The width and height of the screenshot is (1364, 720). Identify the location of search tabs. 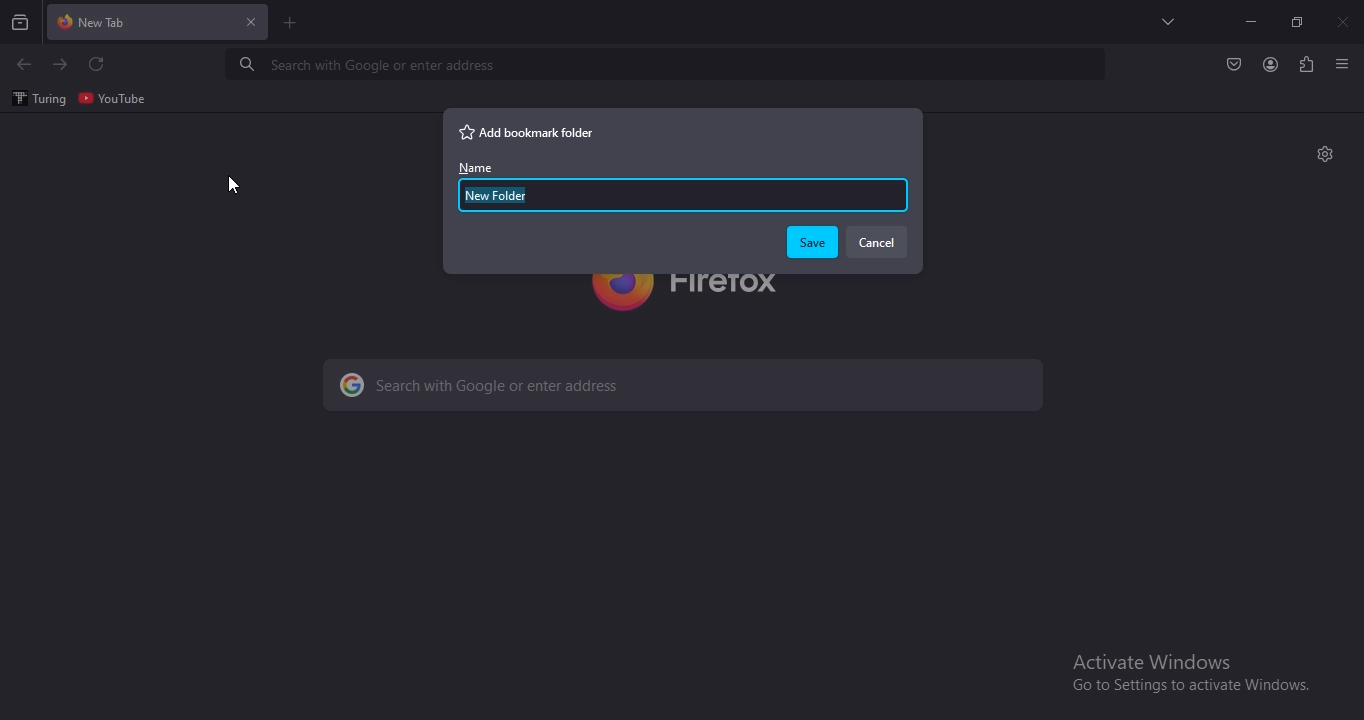
(1170, 21).